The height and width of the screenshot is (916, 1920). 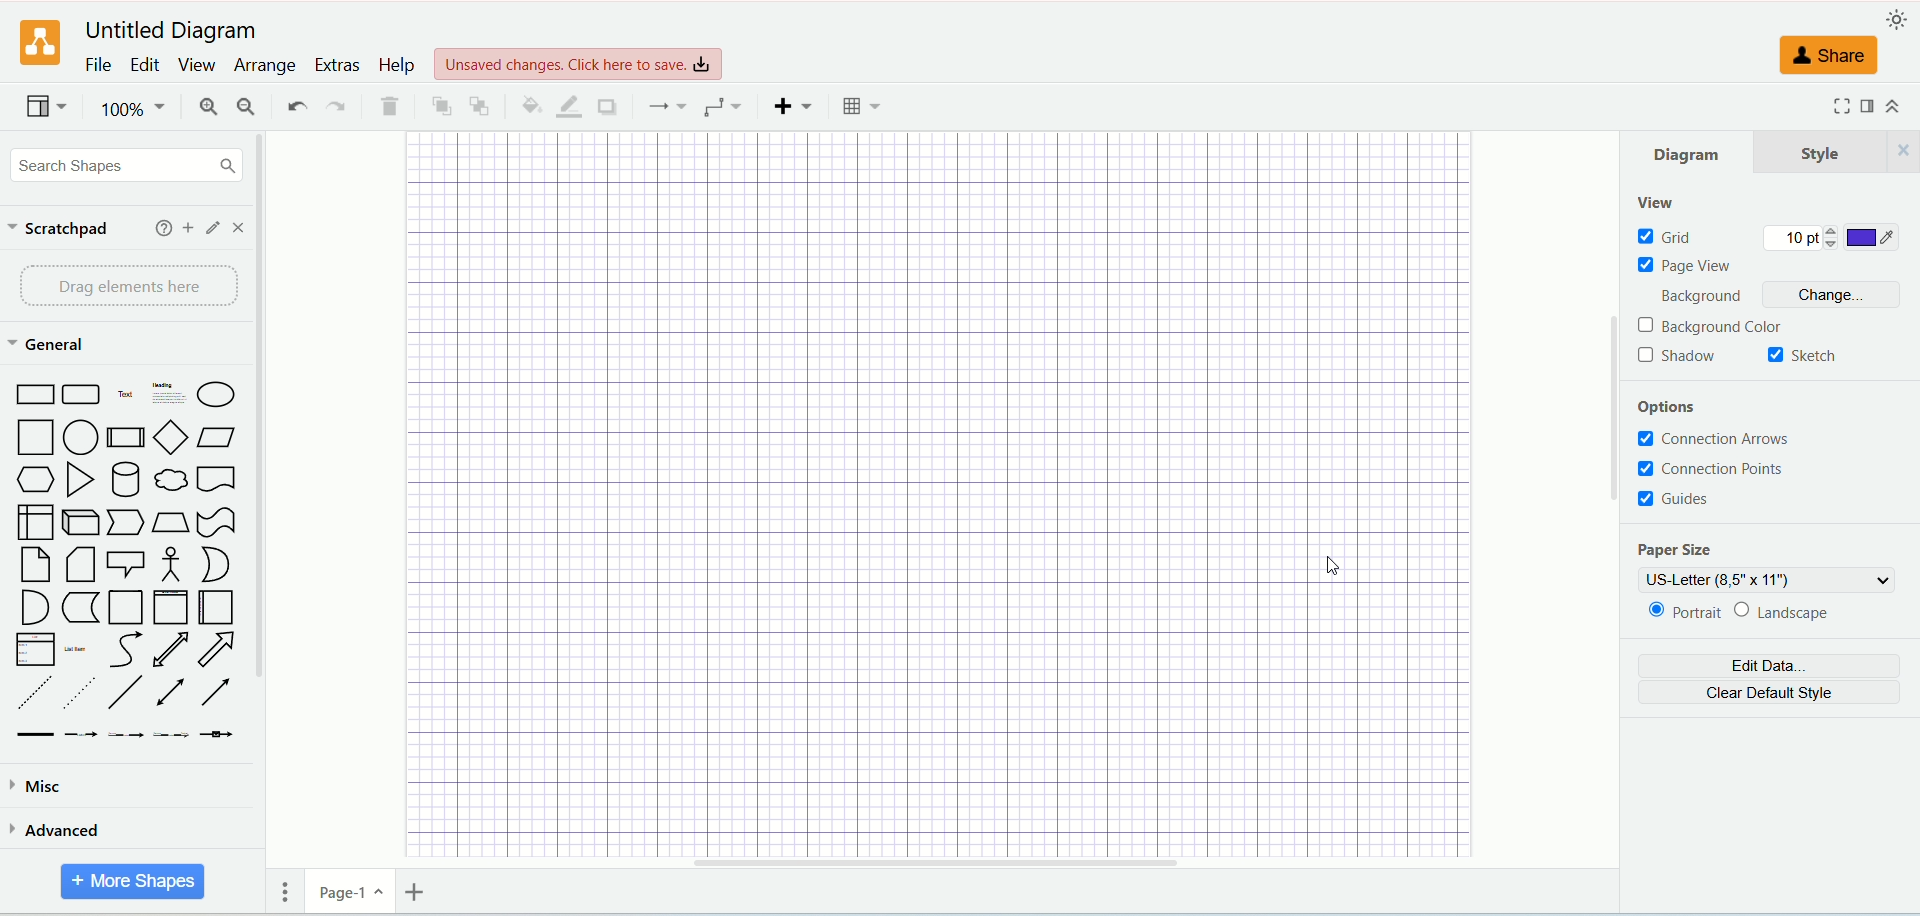 What do you see at coordinates (575, 63) in the screenshot?
I see `click here to save` at bounding box center [575, 63].